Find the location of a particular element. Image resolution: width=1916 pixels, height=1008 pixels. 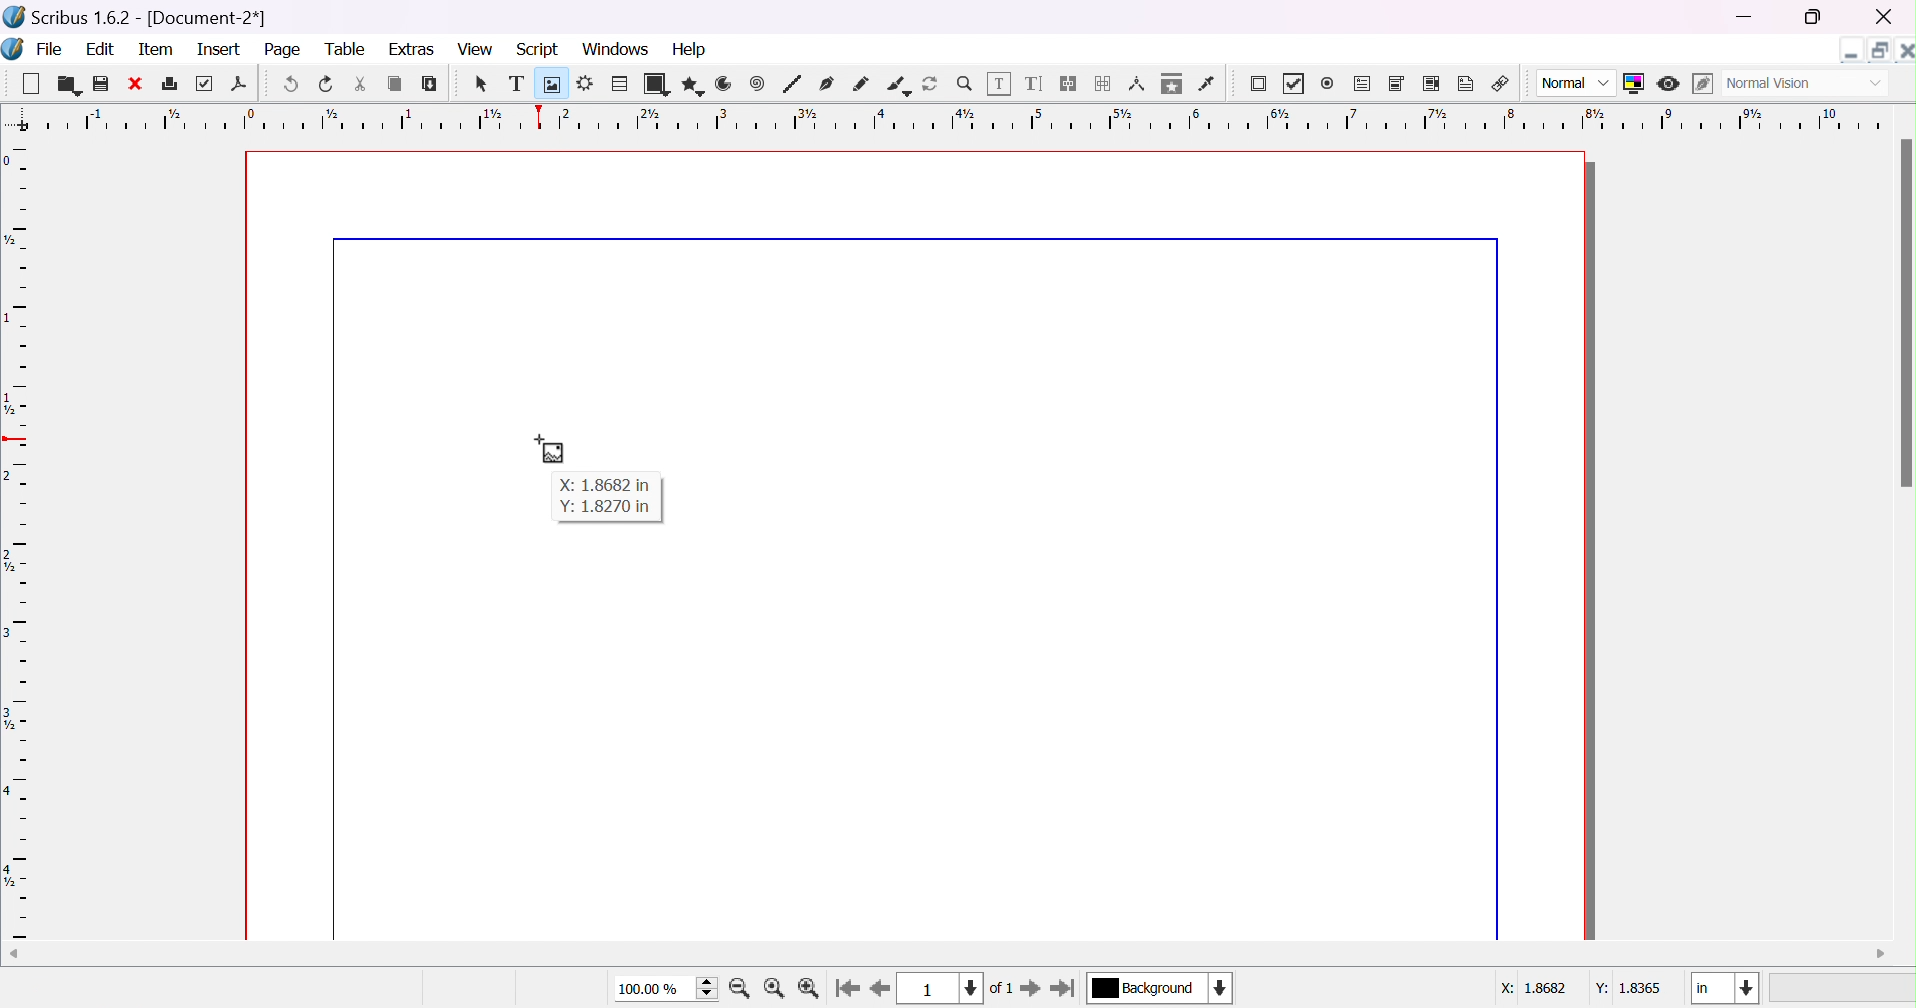

copy item properties is located at coordinates (1171, 83).